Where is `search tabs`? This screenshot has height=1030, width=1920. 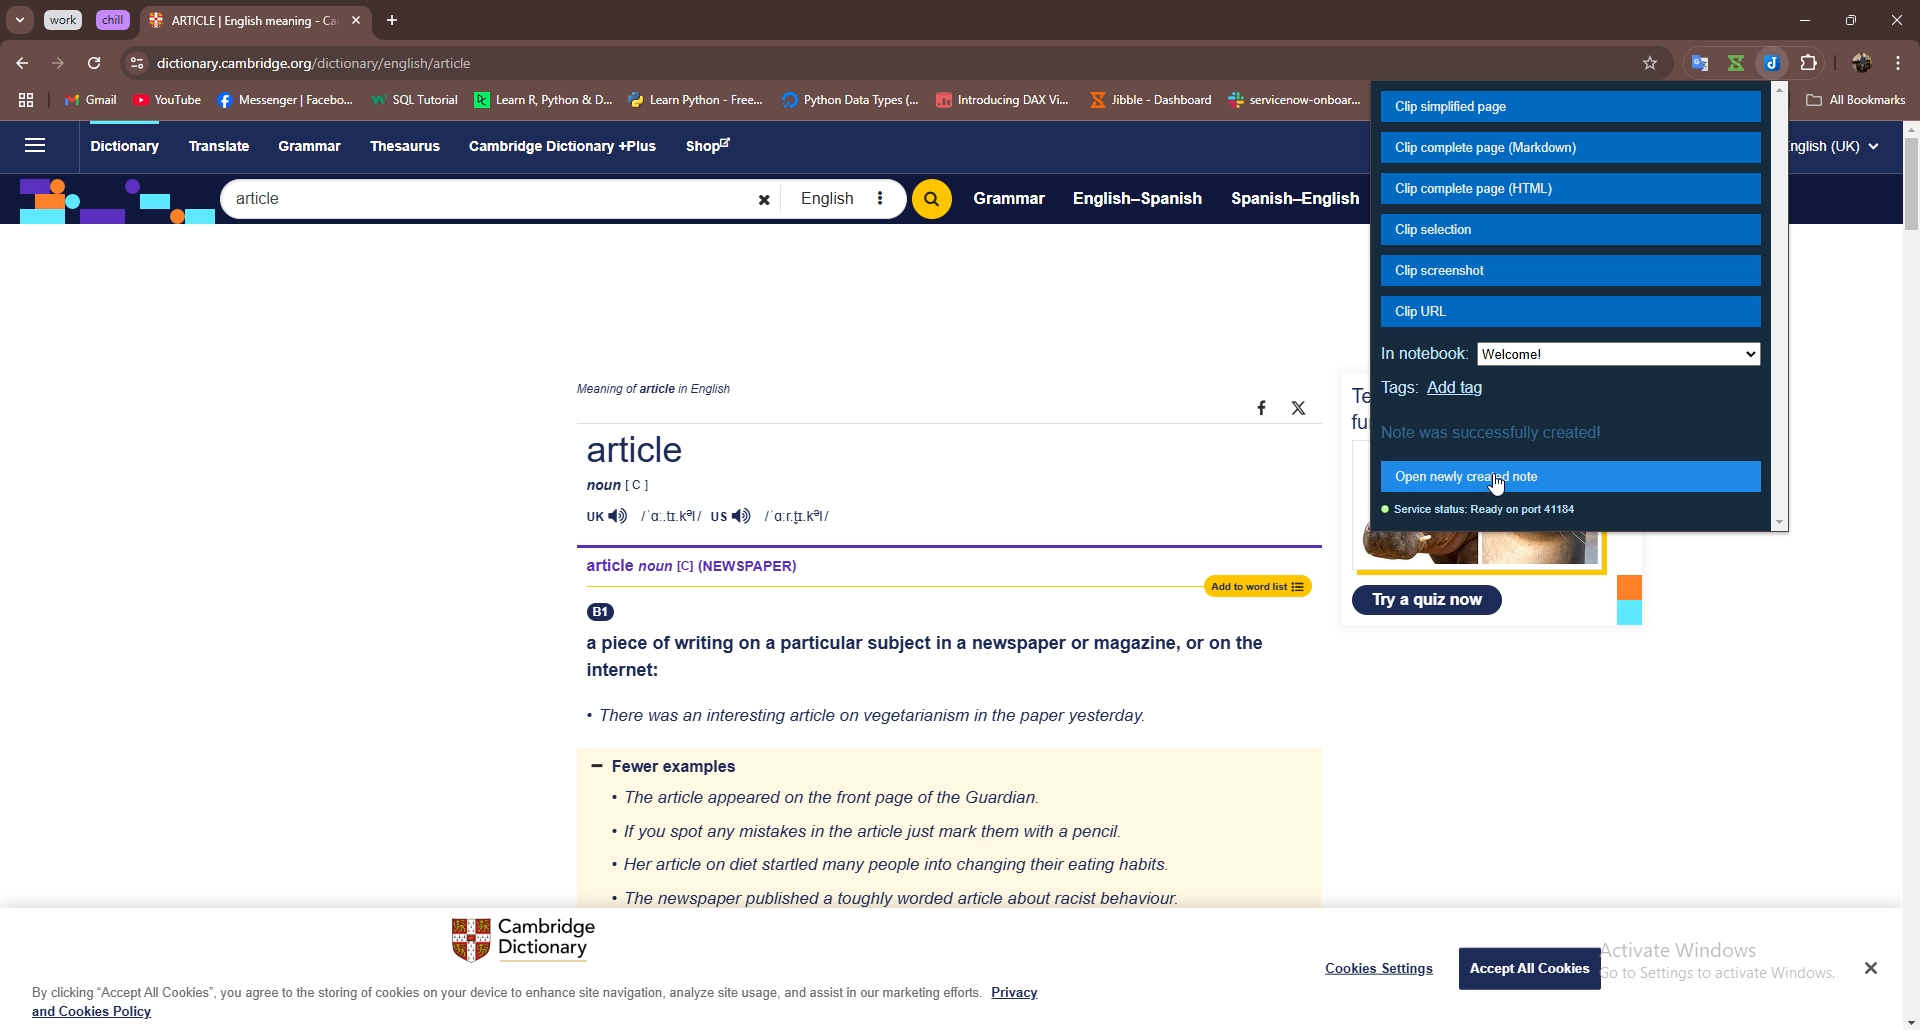 search tabs is located at coordinates (21, 21).